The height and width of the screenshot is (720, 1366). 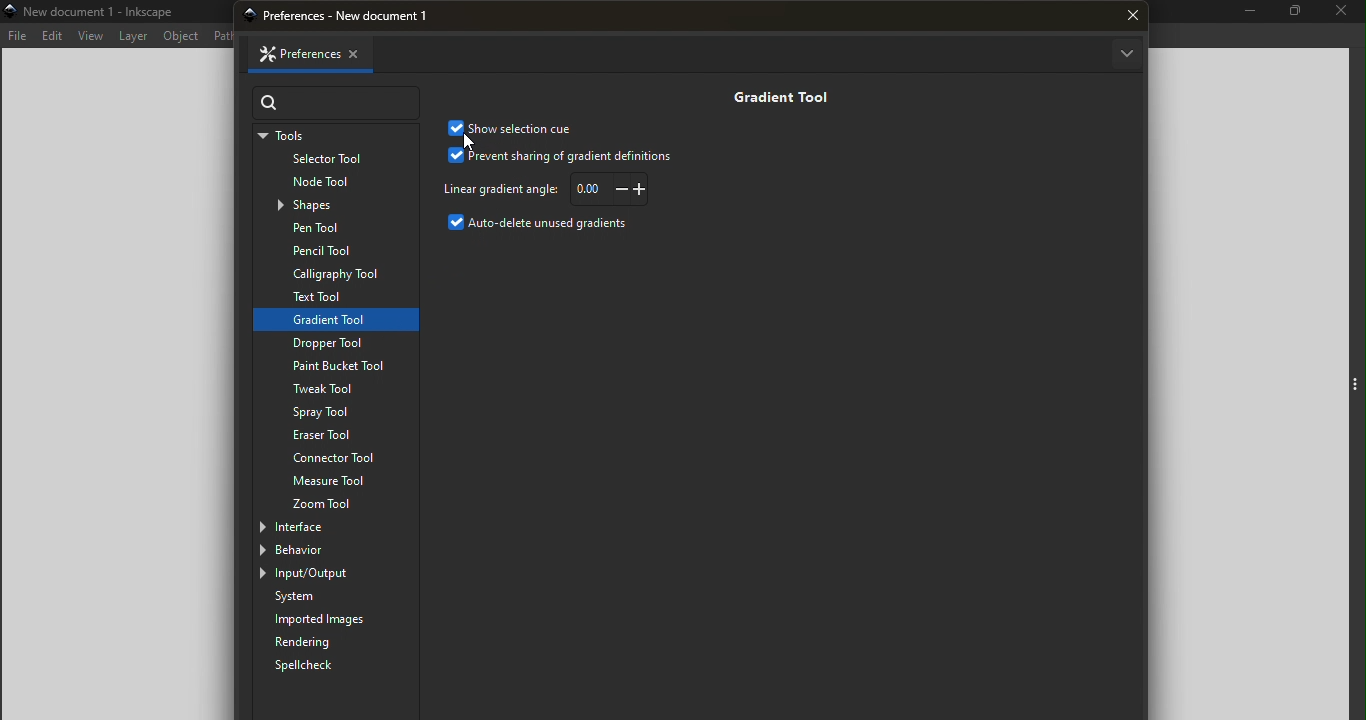 I want to click on Close, so click(x=363, y=52).